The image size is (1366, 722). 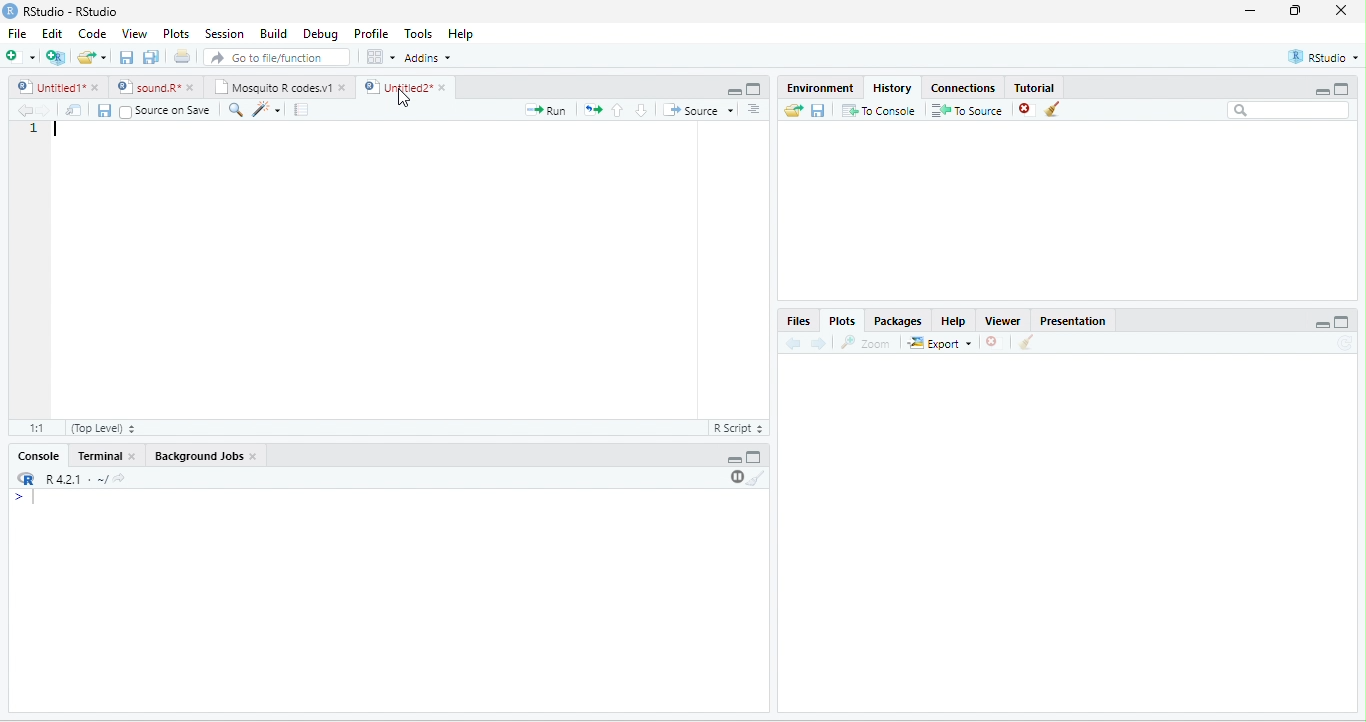 What do you see at coordinates (618, 110) in the screenshot?
I see `up` at bounding box center [618, 110].